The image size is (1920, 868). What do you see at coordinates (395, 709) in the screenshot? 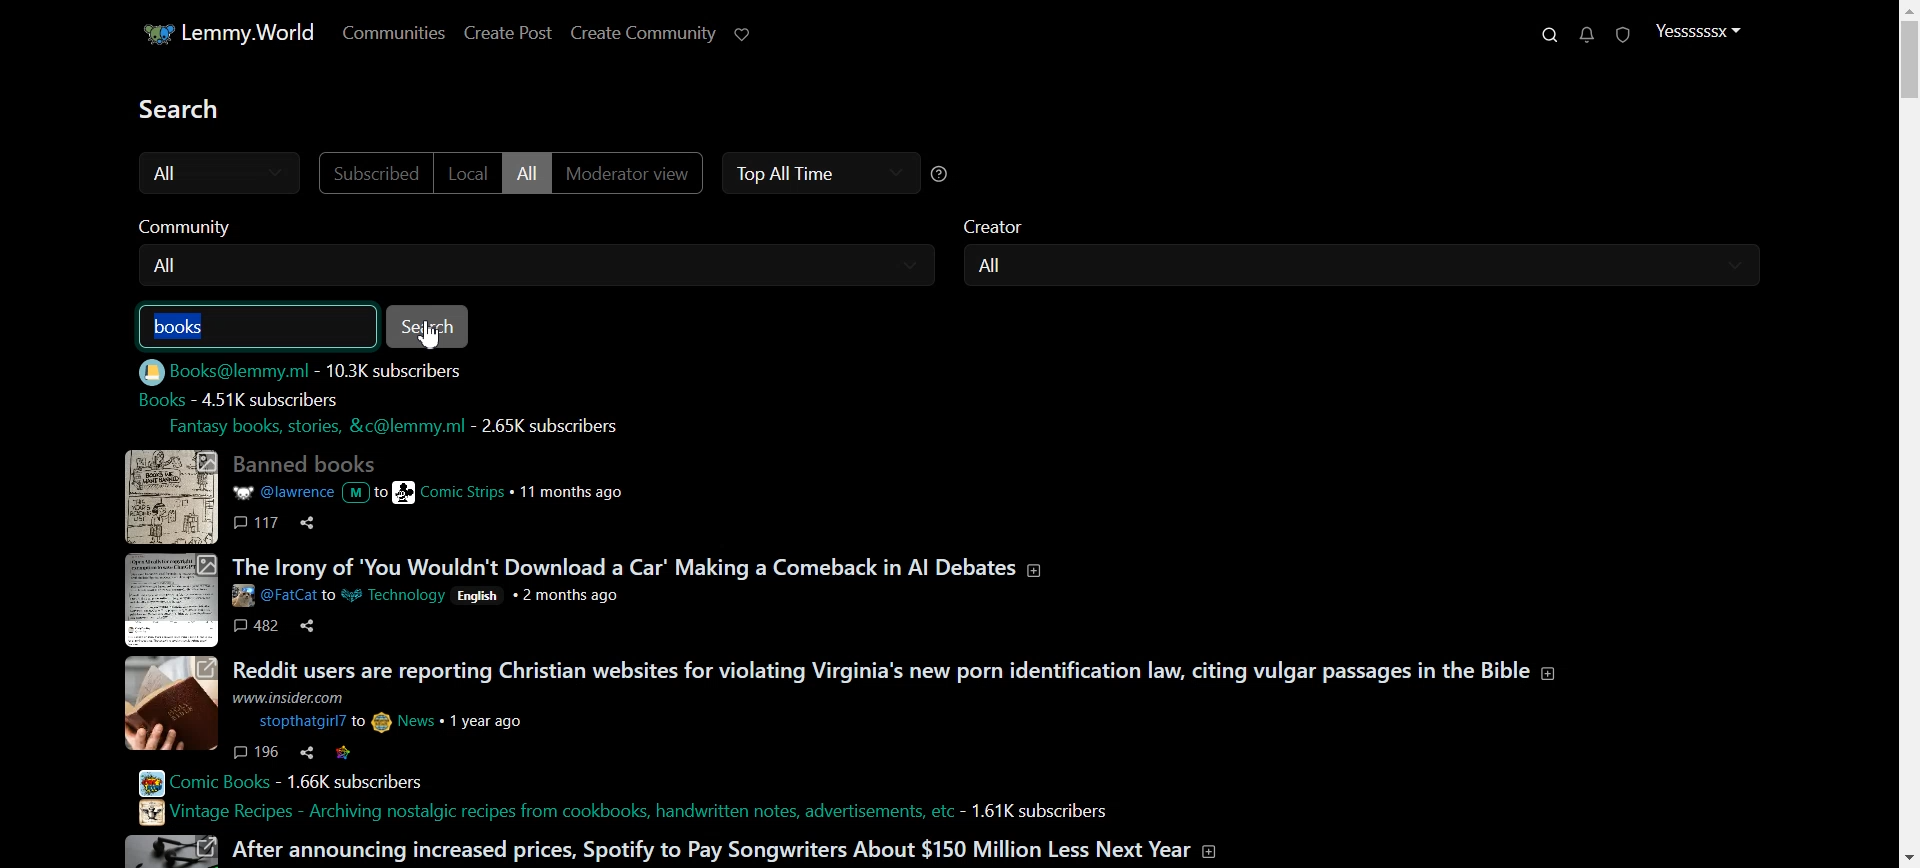
I see `post details` at bounding box center [395, 709].